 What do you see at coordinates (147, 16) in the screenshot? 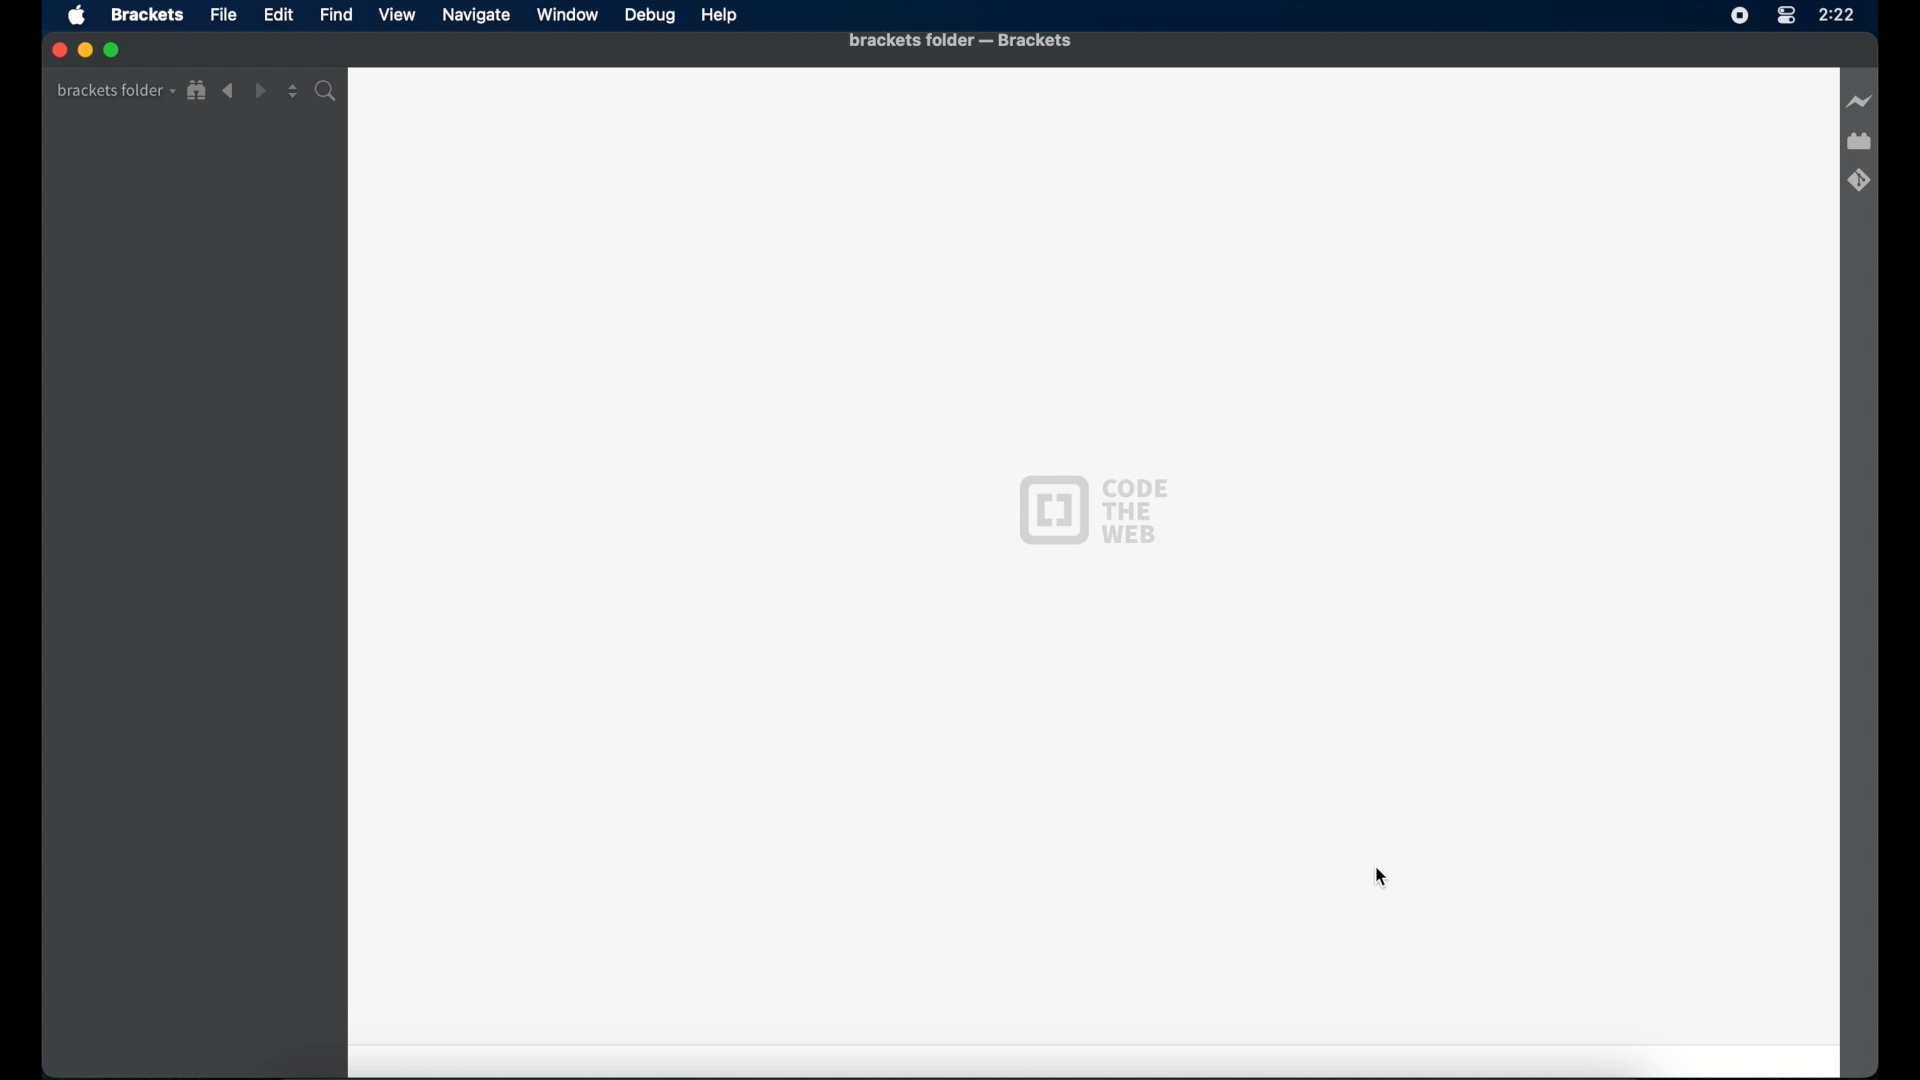
I see `brackets` at bounding box center [147, 16].